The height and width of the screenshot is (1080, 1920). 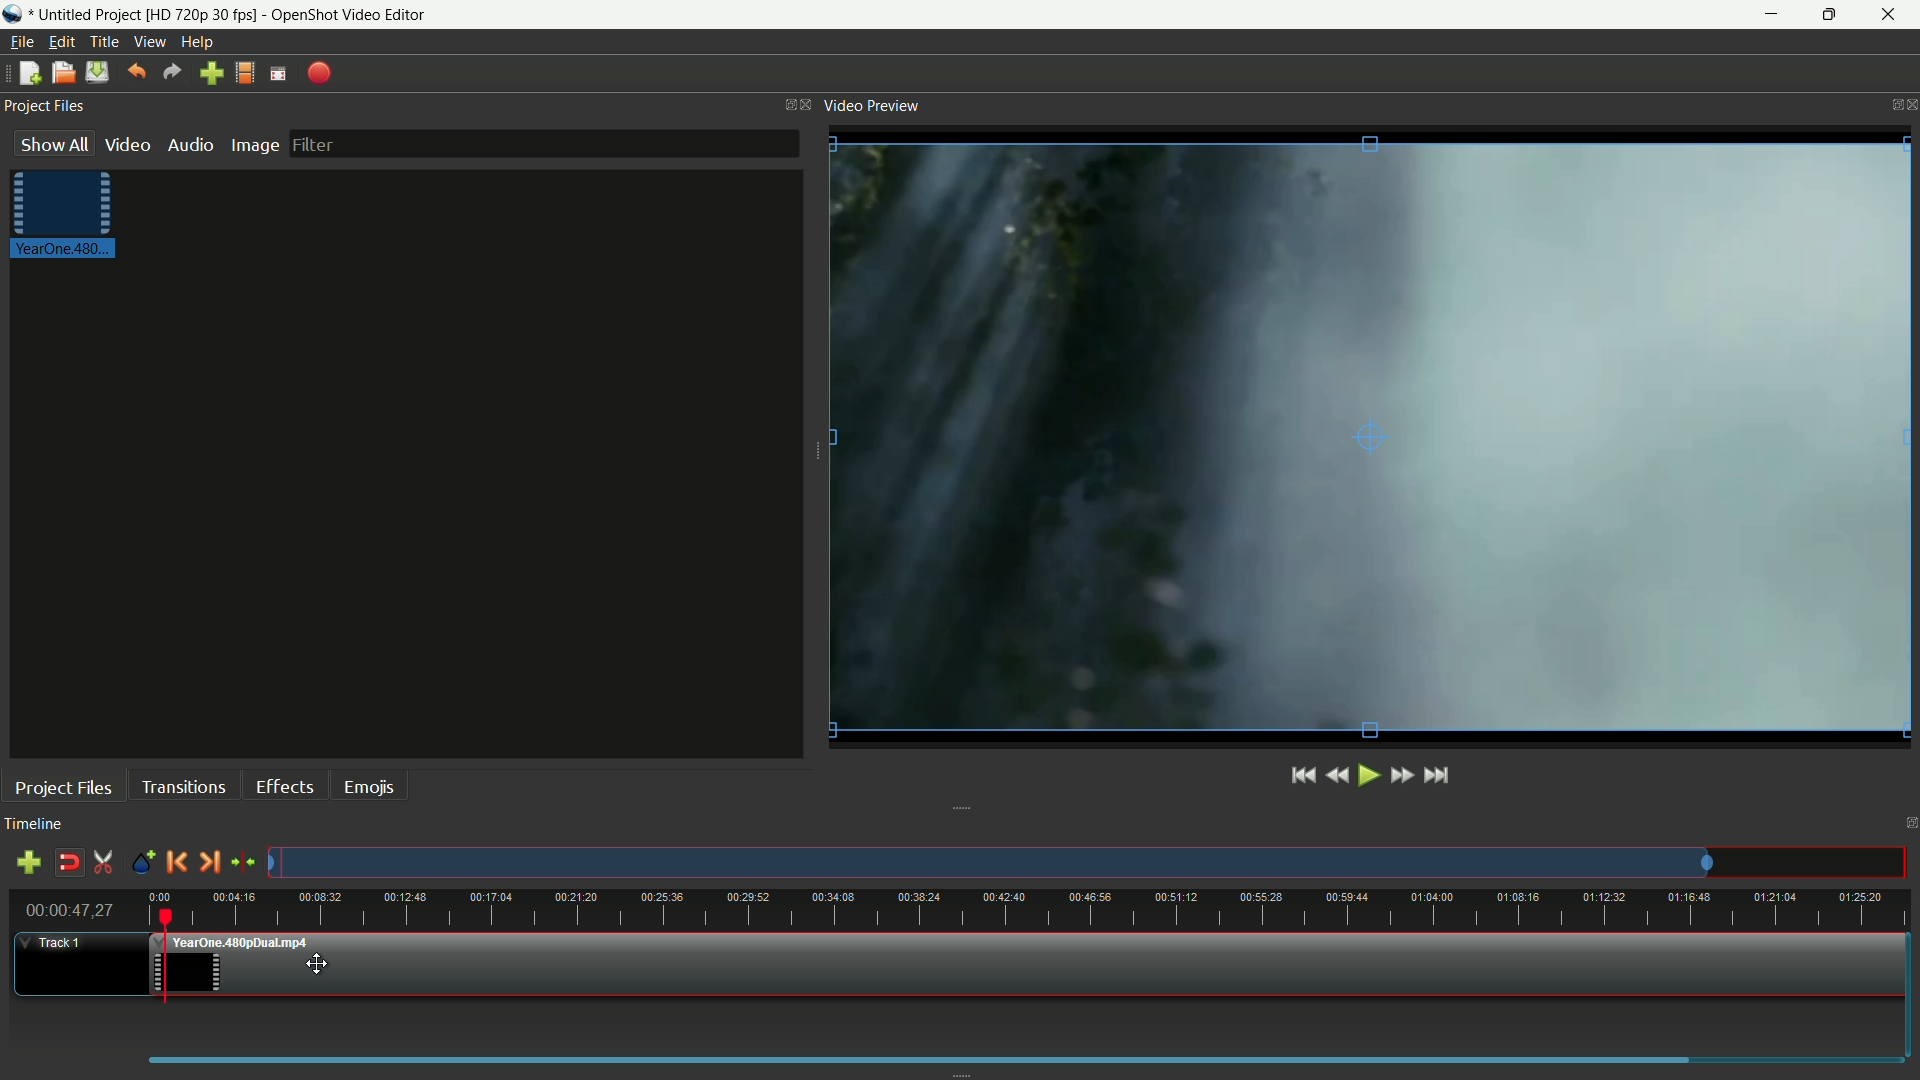 I want to click on next marker, so click(x=206, y=862).